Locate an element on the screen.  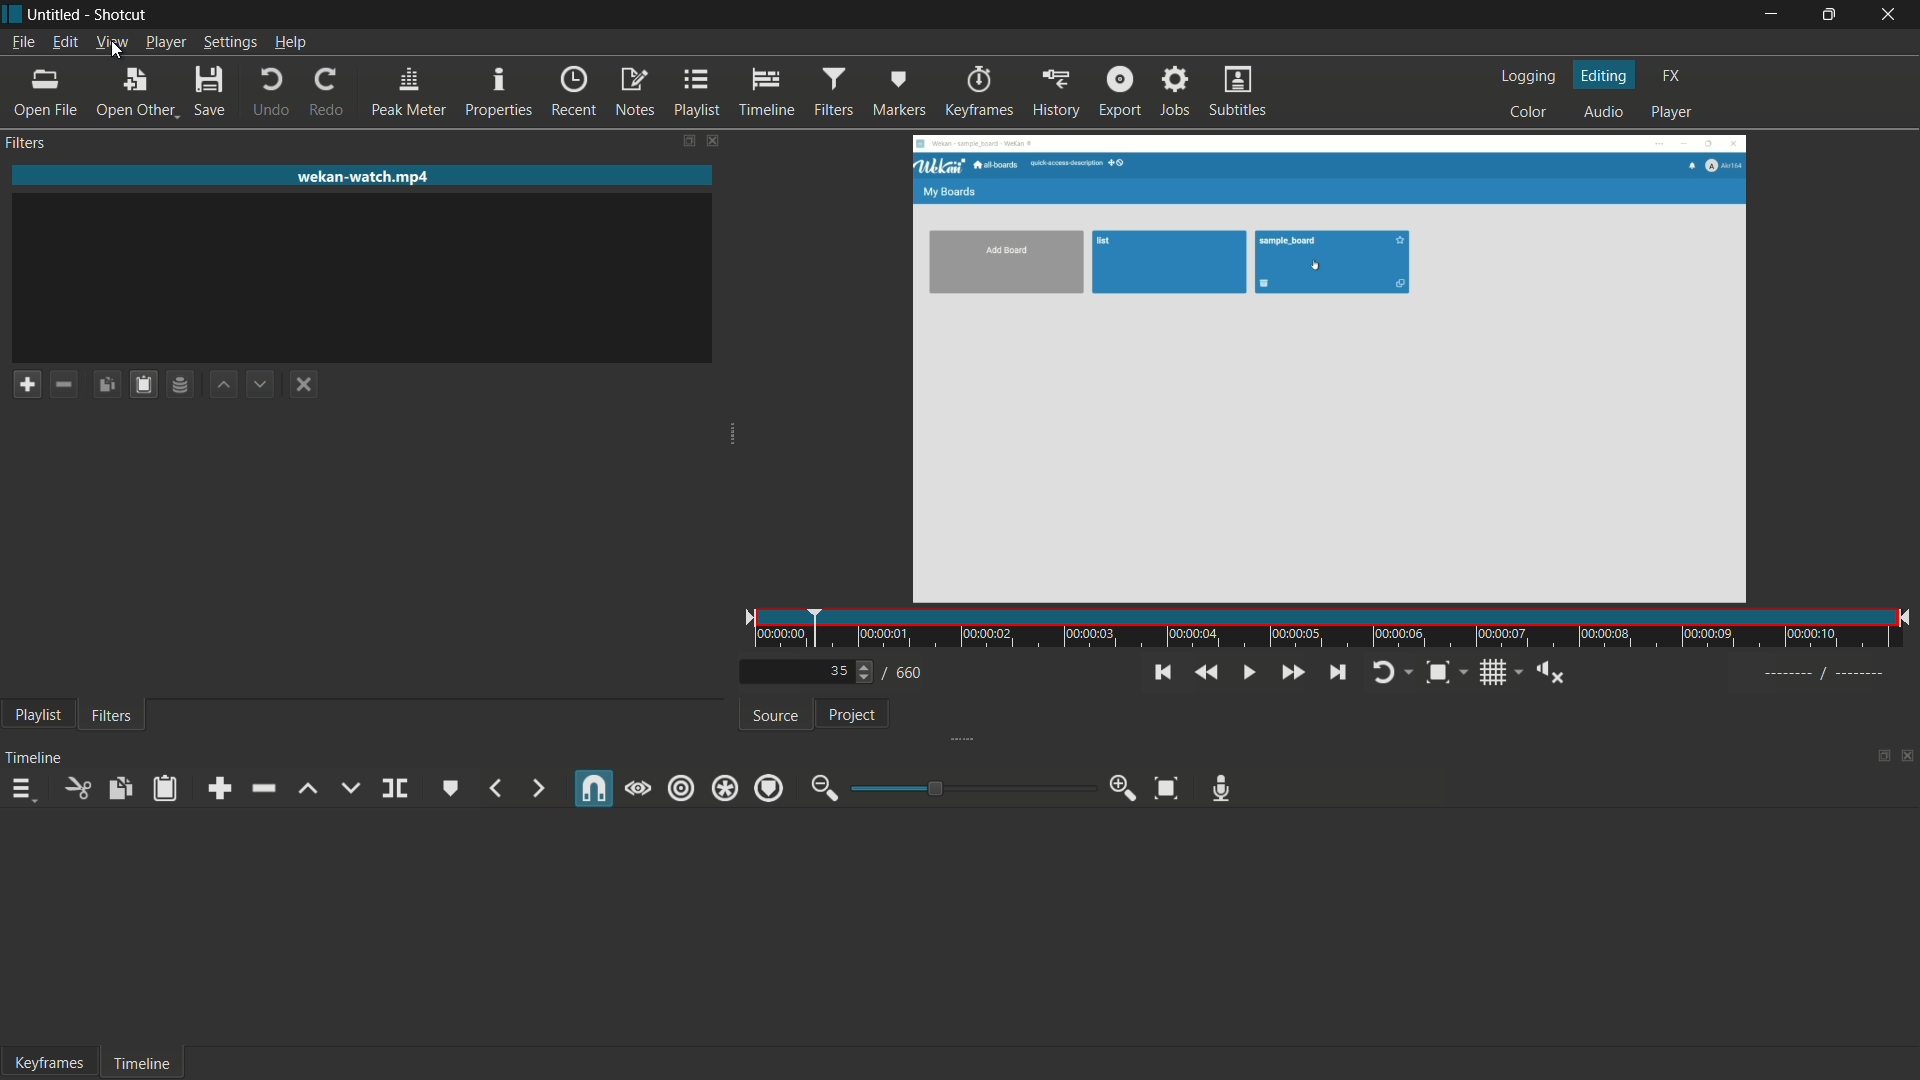
add a filter is located at coordinates (25, 383).